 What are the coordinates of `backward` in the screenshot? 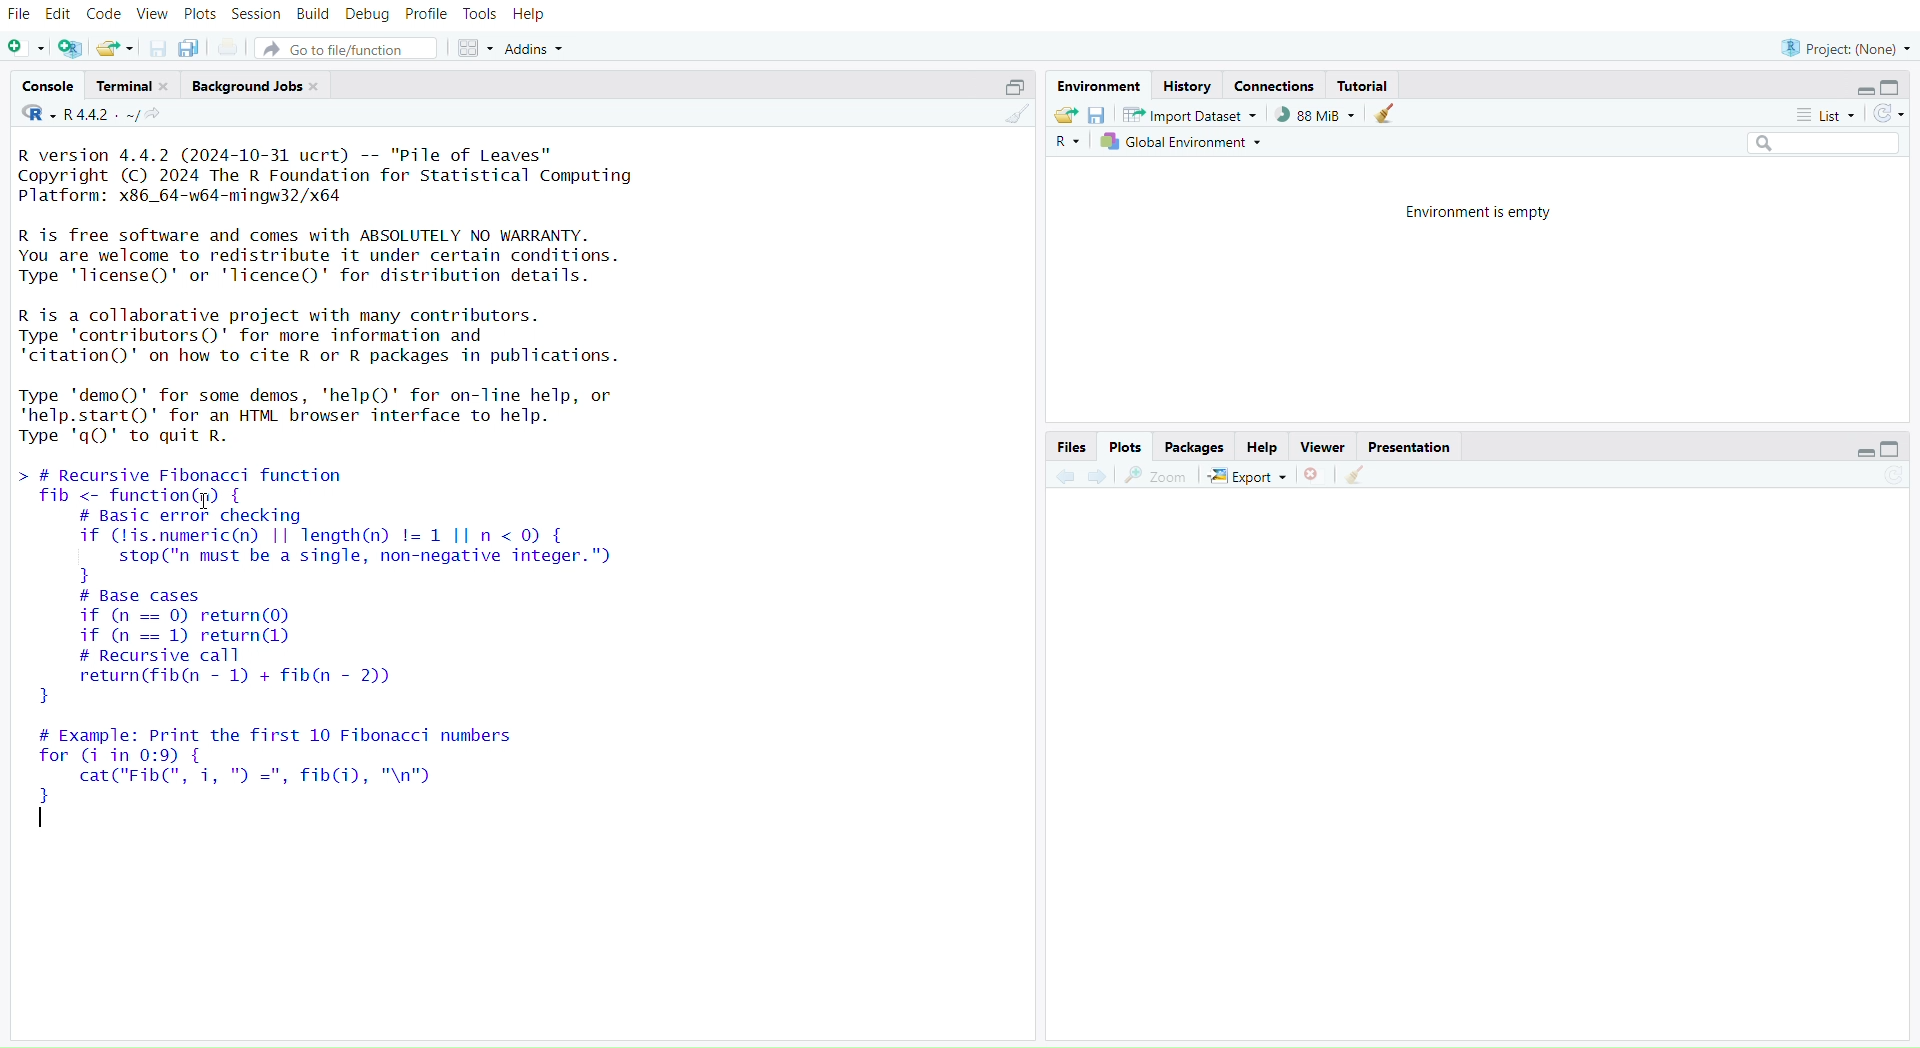 It's located at (1065, 478).